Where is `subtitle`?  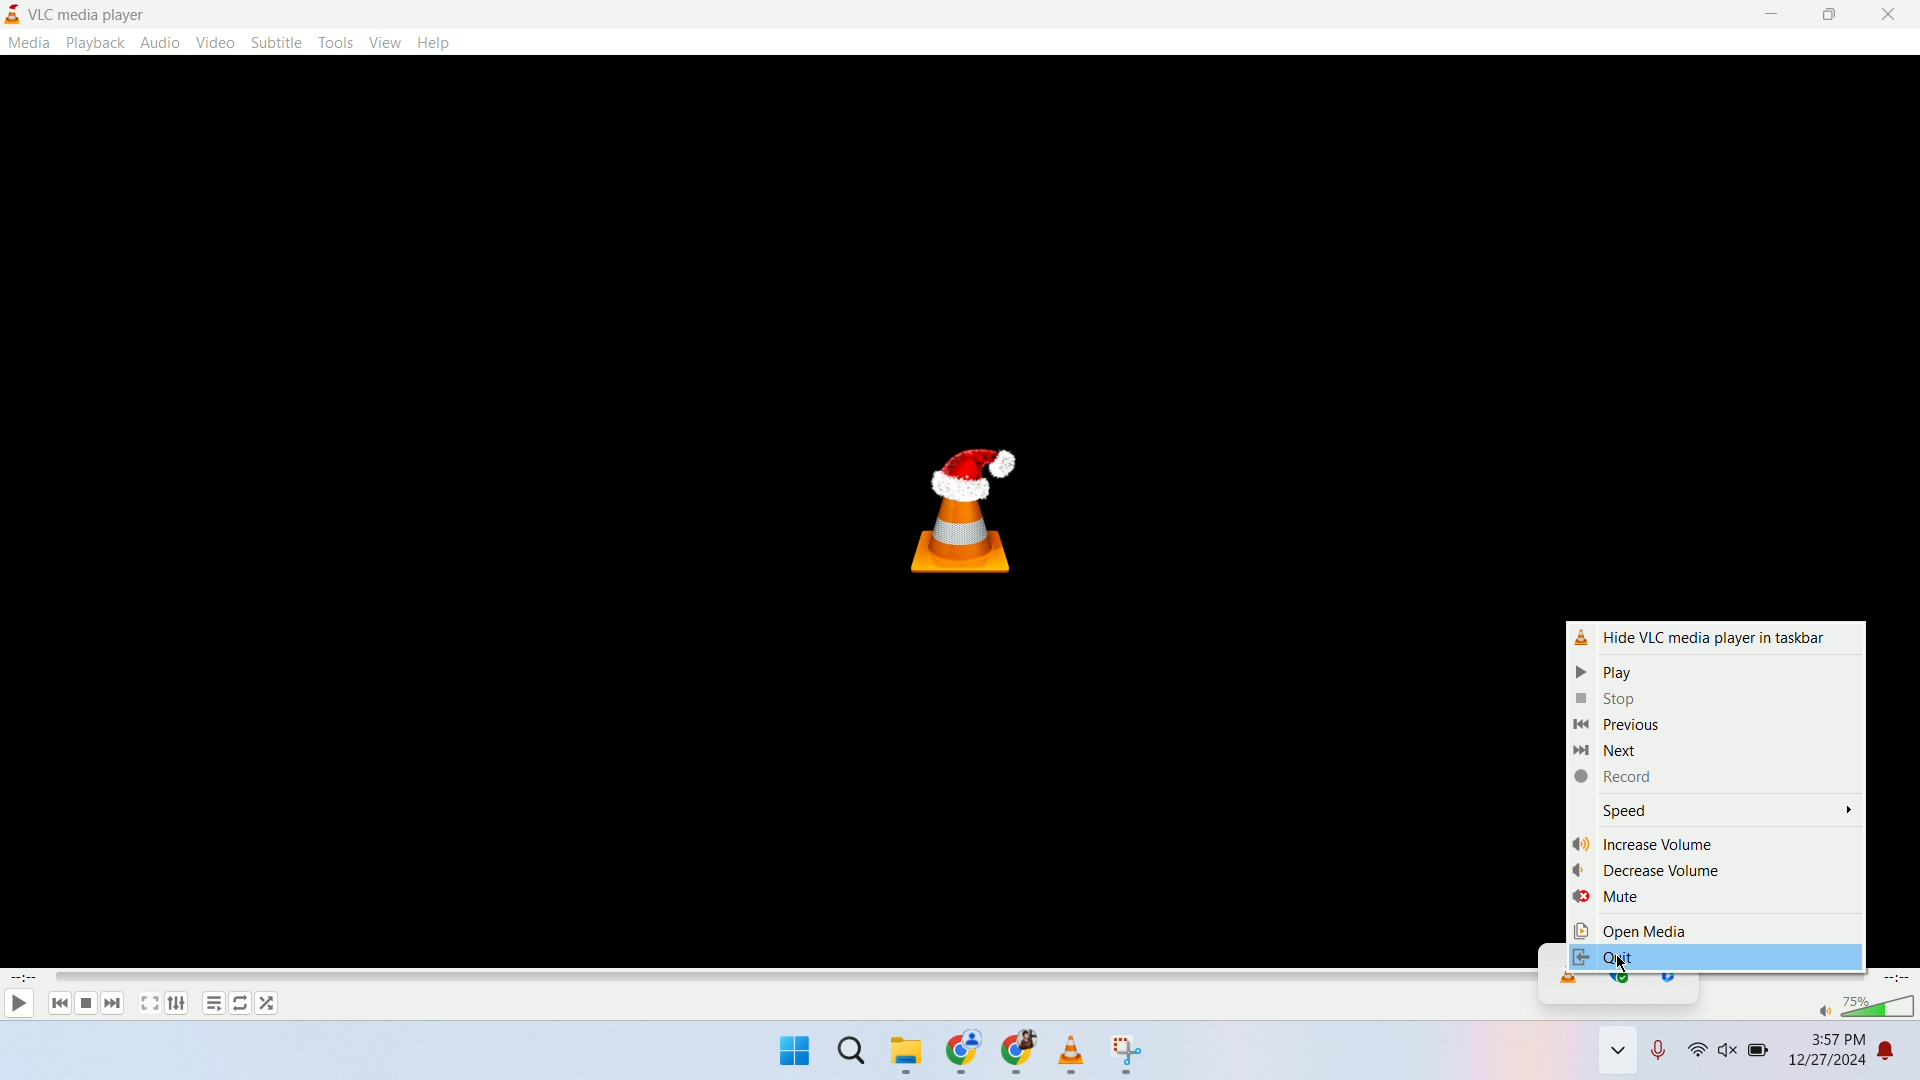 subtitle is located at coordinates (275, 42).